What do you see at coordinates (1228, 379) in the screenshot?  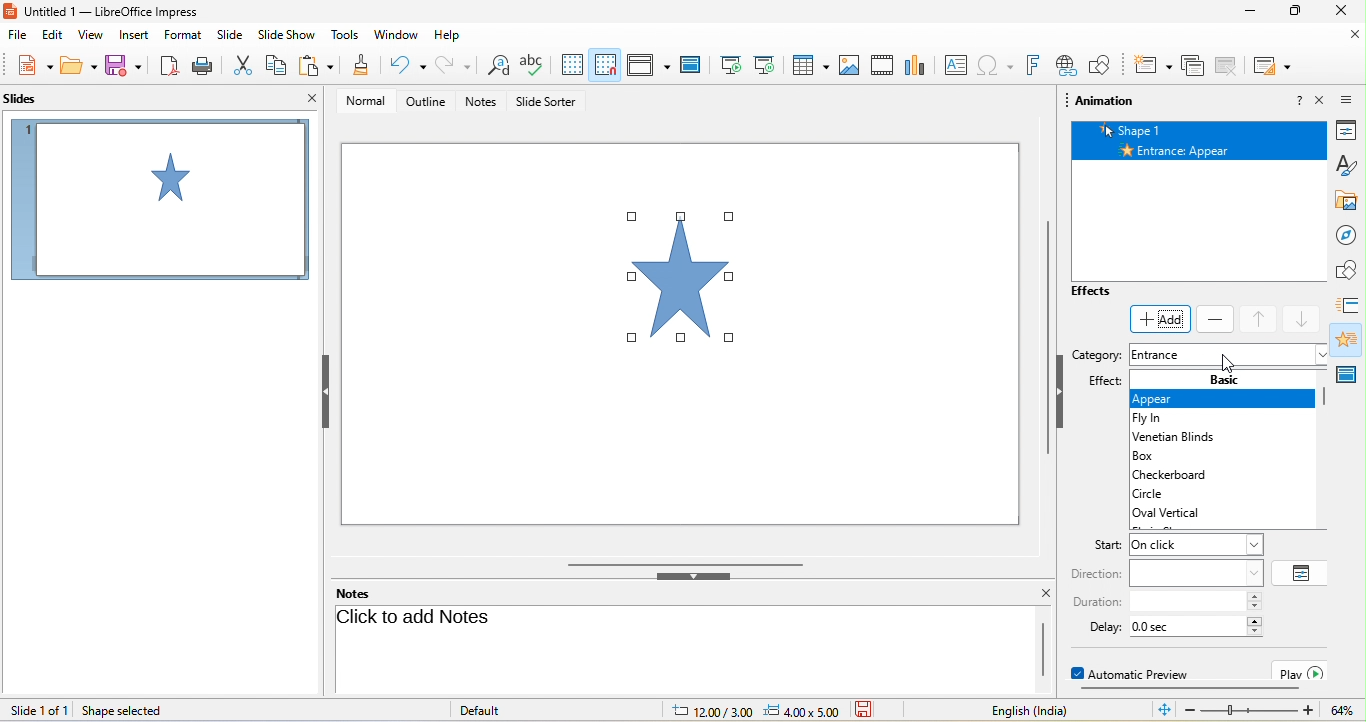 I see `basic` at bounding box center [1228, 379].